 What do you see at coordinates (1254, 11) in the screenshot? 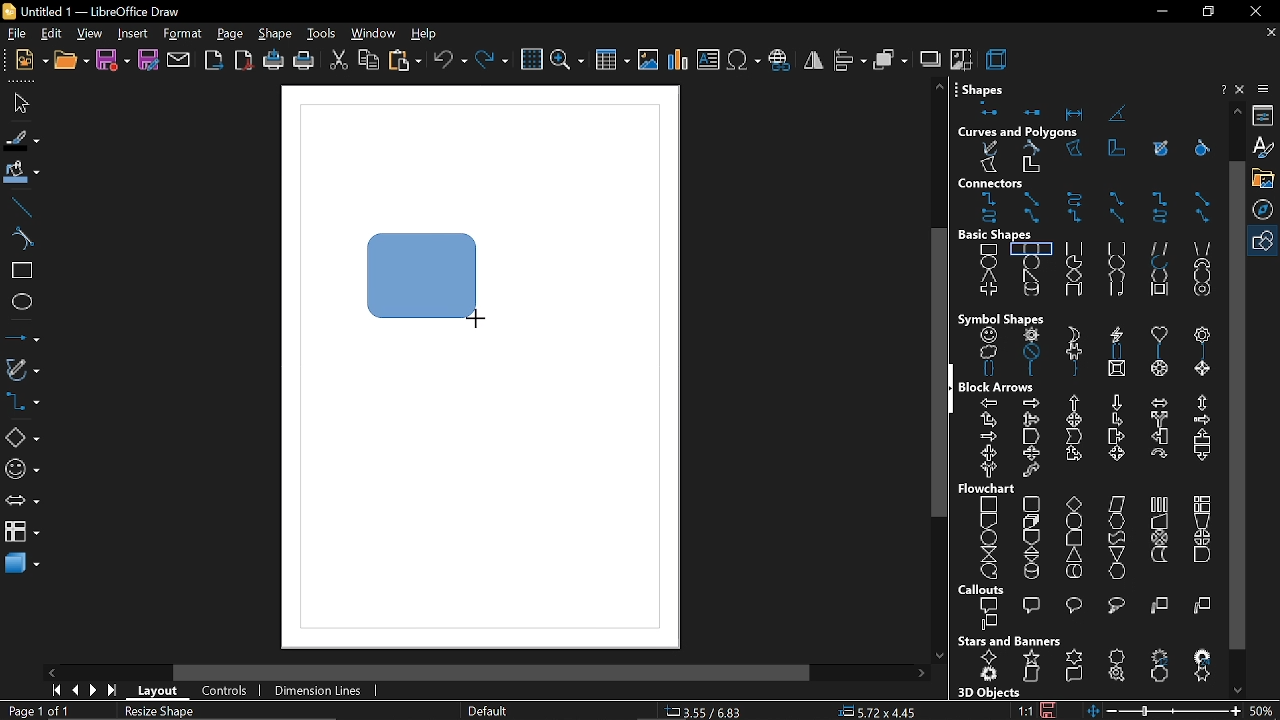
I see `close` at bounding box center [1254, 11].